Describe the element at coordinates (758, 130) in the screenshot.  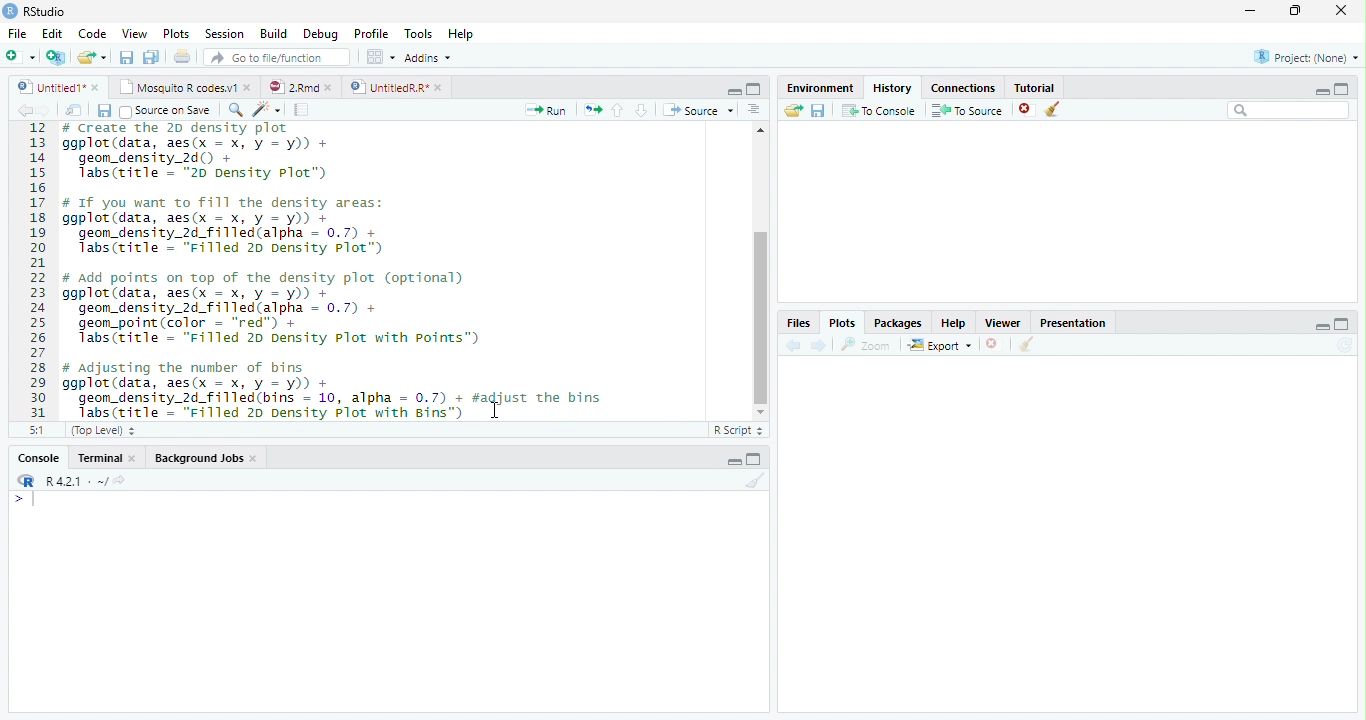
I see `Scrollbar up` at that location.